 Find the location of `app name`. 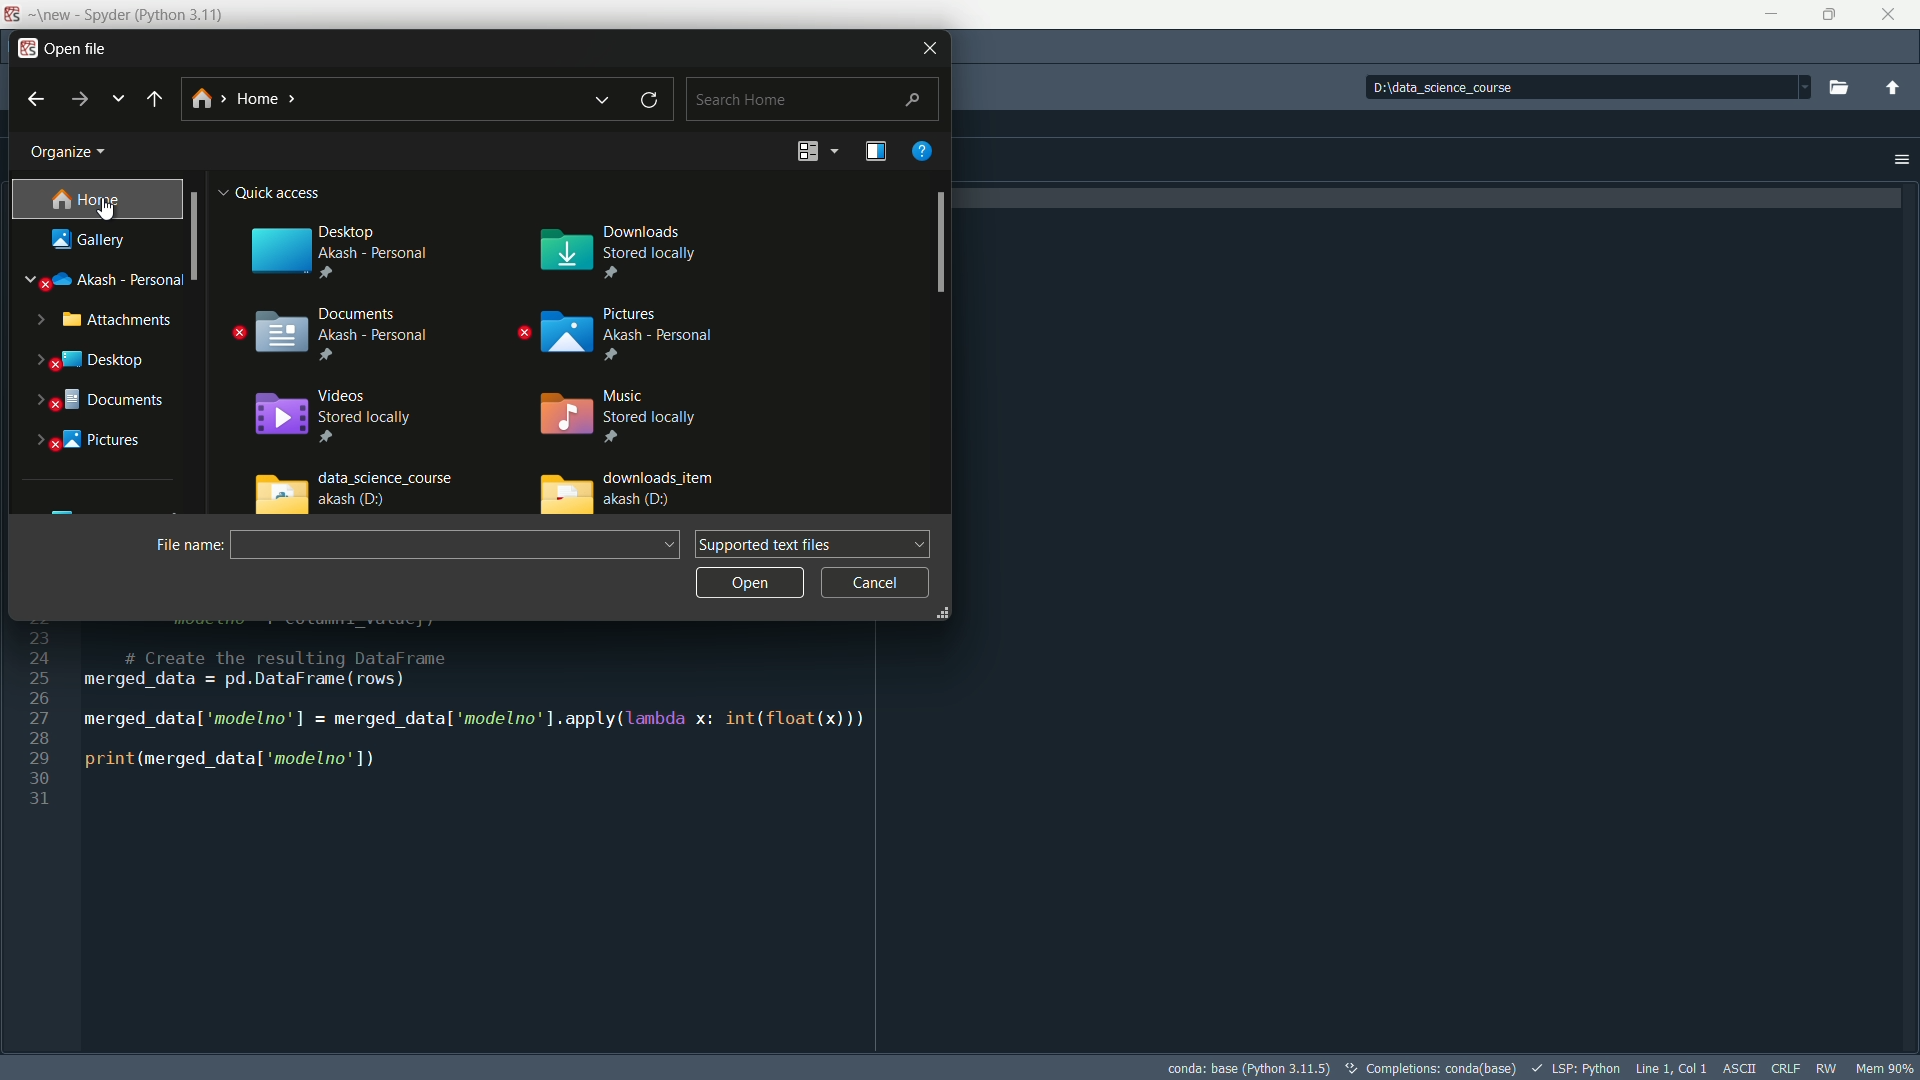

app name is located at coordinates (154, 13).